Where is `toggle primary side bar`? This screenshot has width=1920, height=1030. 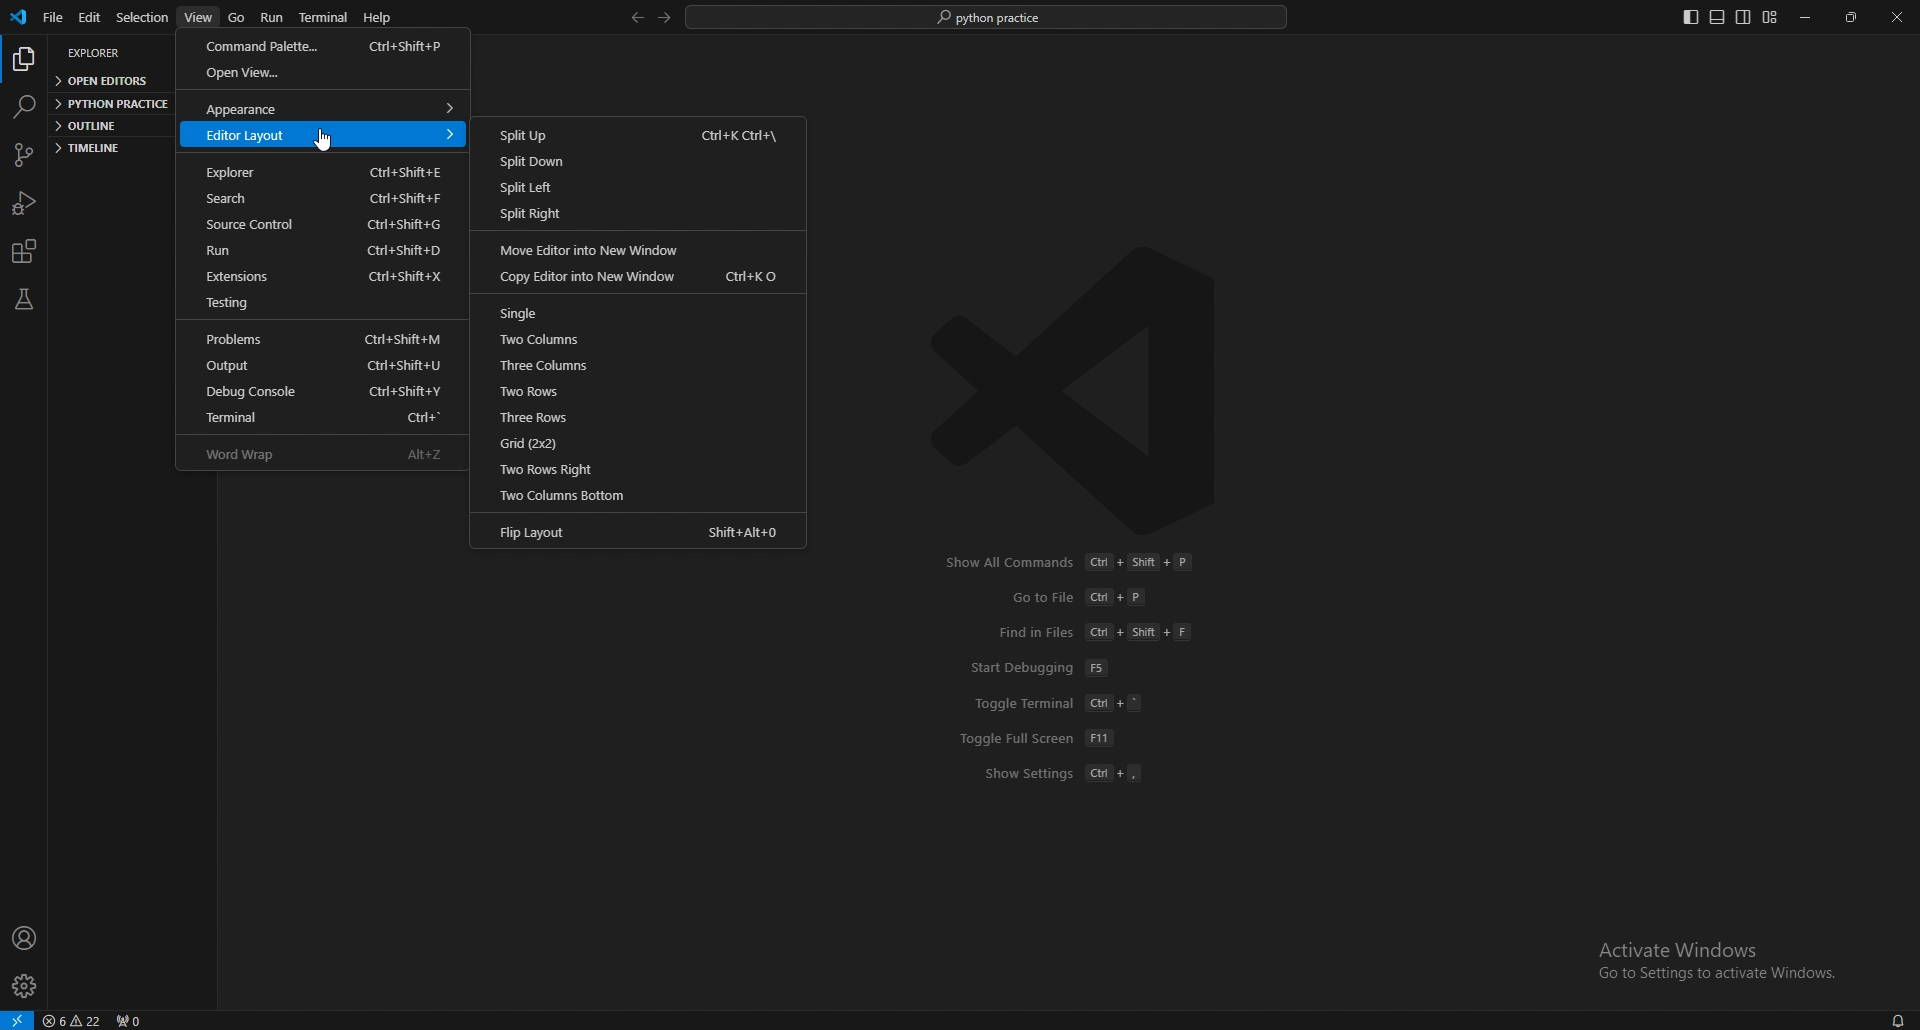 toggle primary side bar is located at coordinates (1689, 17).